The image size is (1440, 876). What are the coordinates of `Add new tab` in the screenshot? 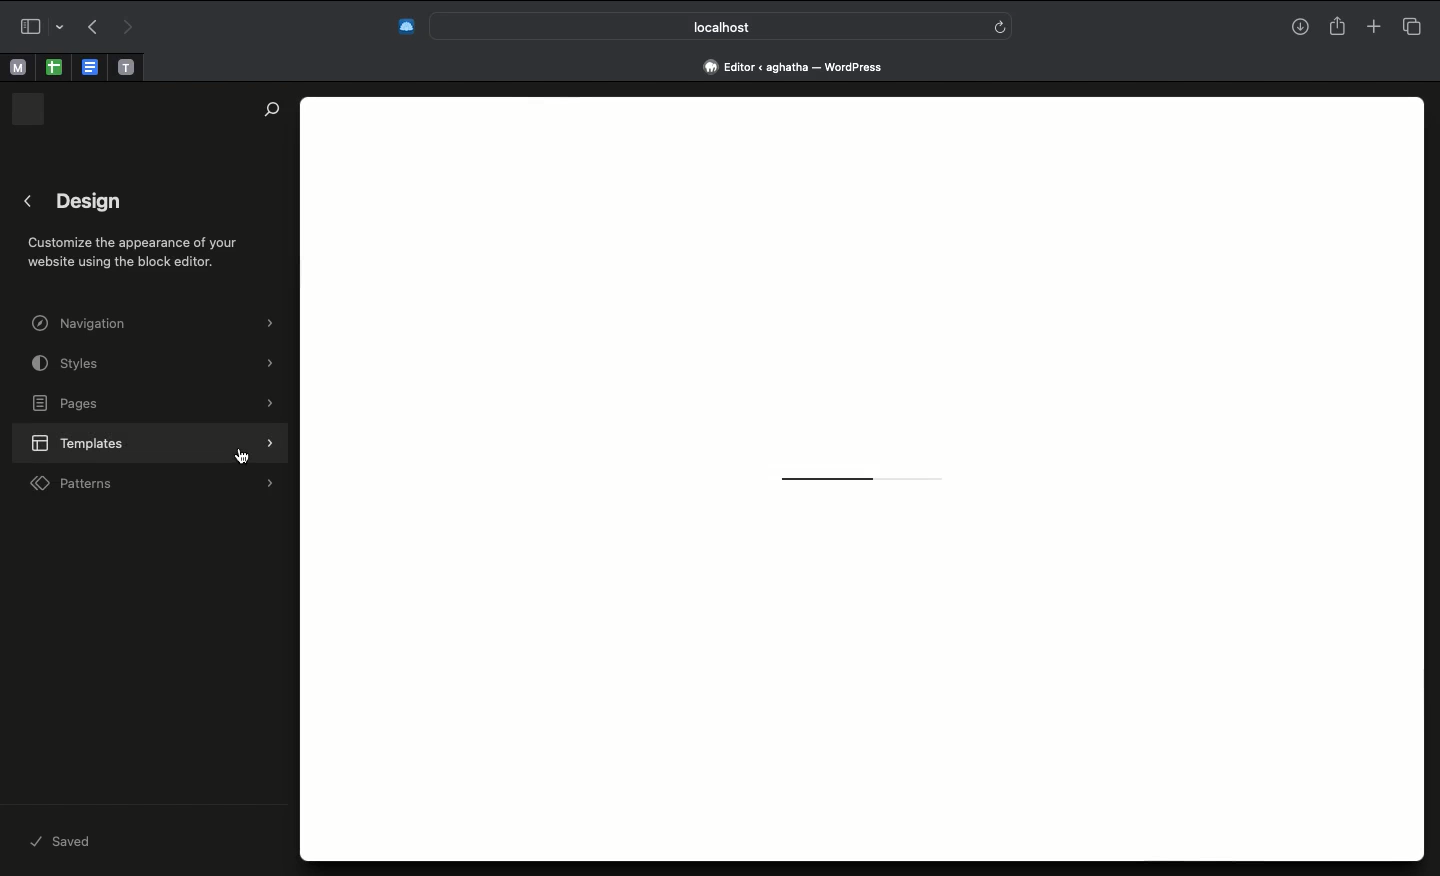 It's located at (1373, 23).